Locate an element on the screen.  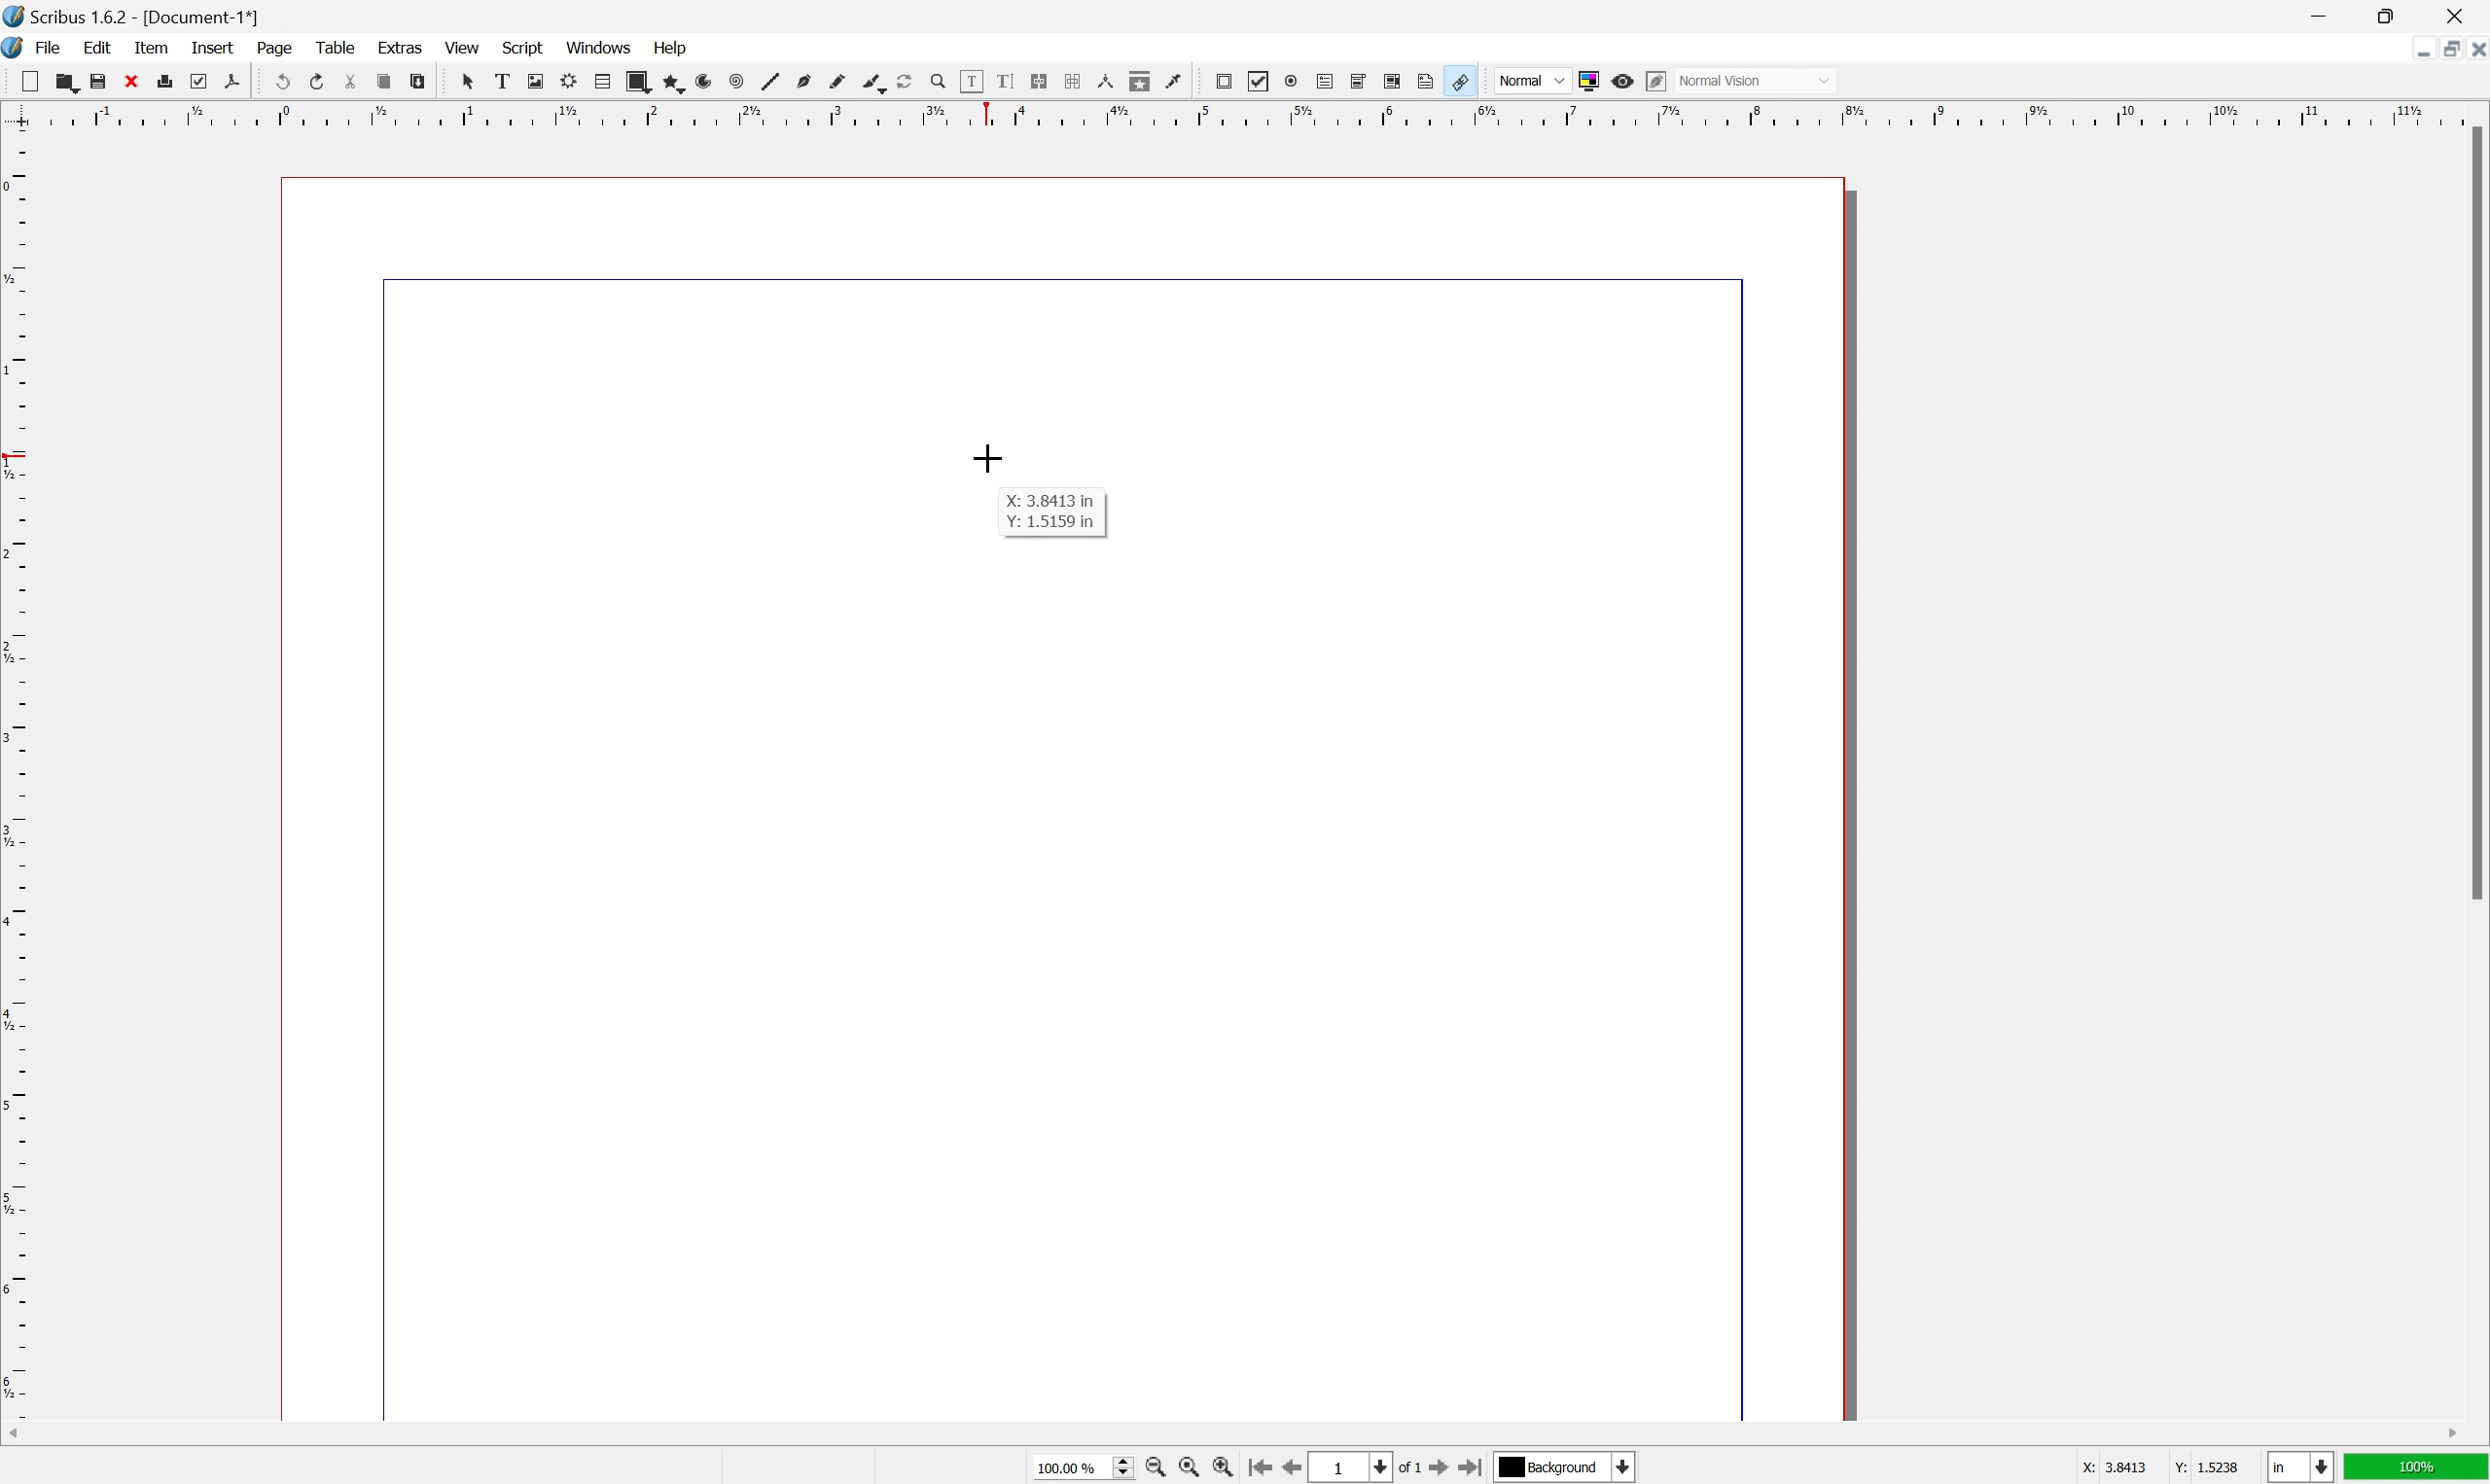
preflight verifier is located at coordinates (199, 81).